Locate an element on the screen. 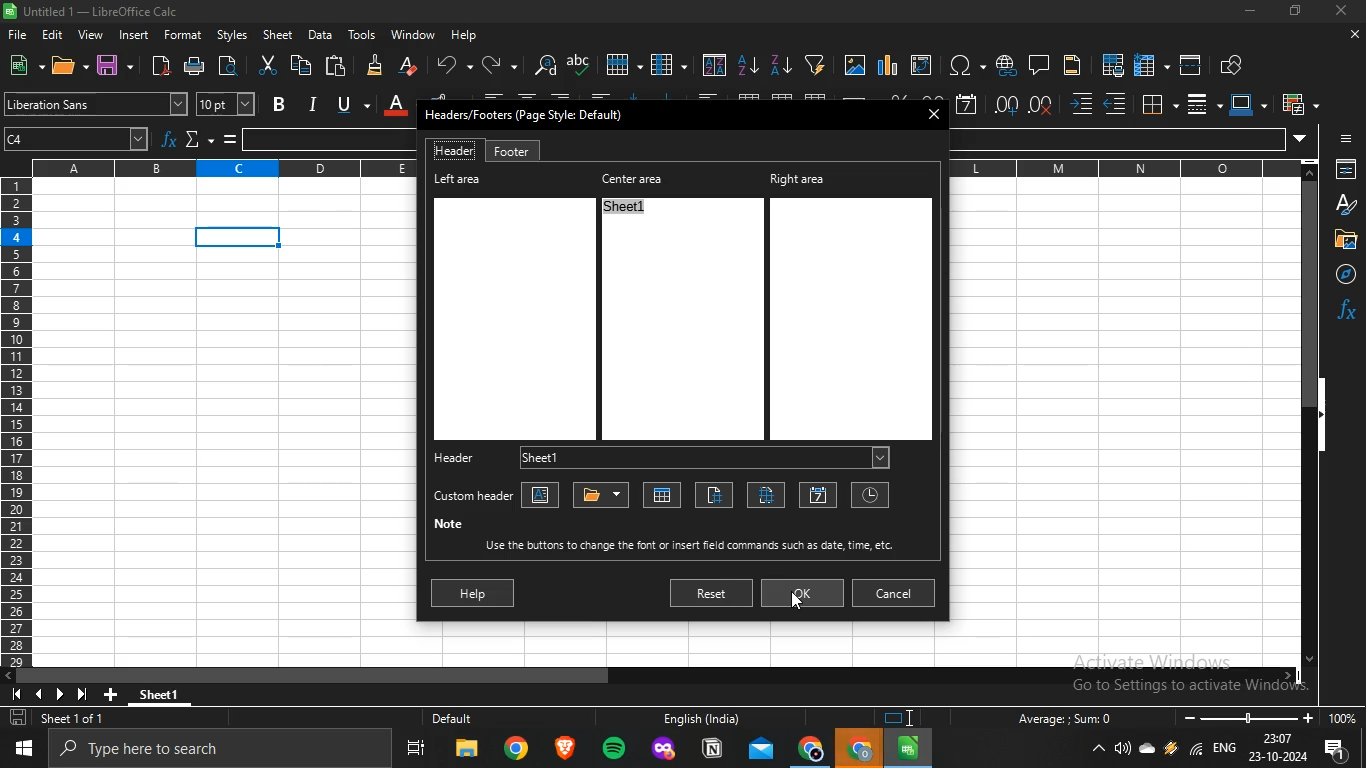 The image size is (1366, 768). close is located at coordinates (1343, 13).